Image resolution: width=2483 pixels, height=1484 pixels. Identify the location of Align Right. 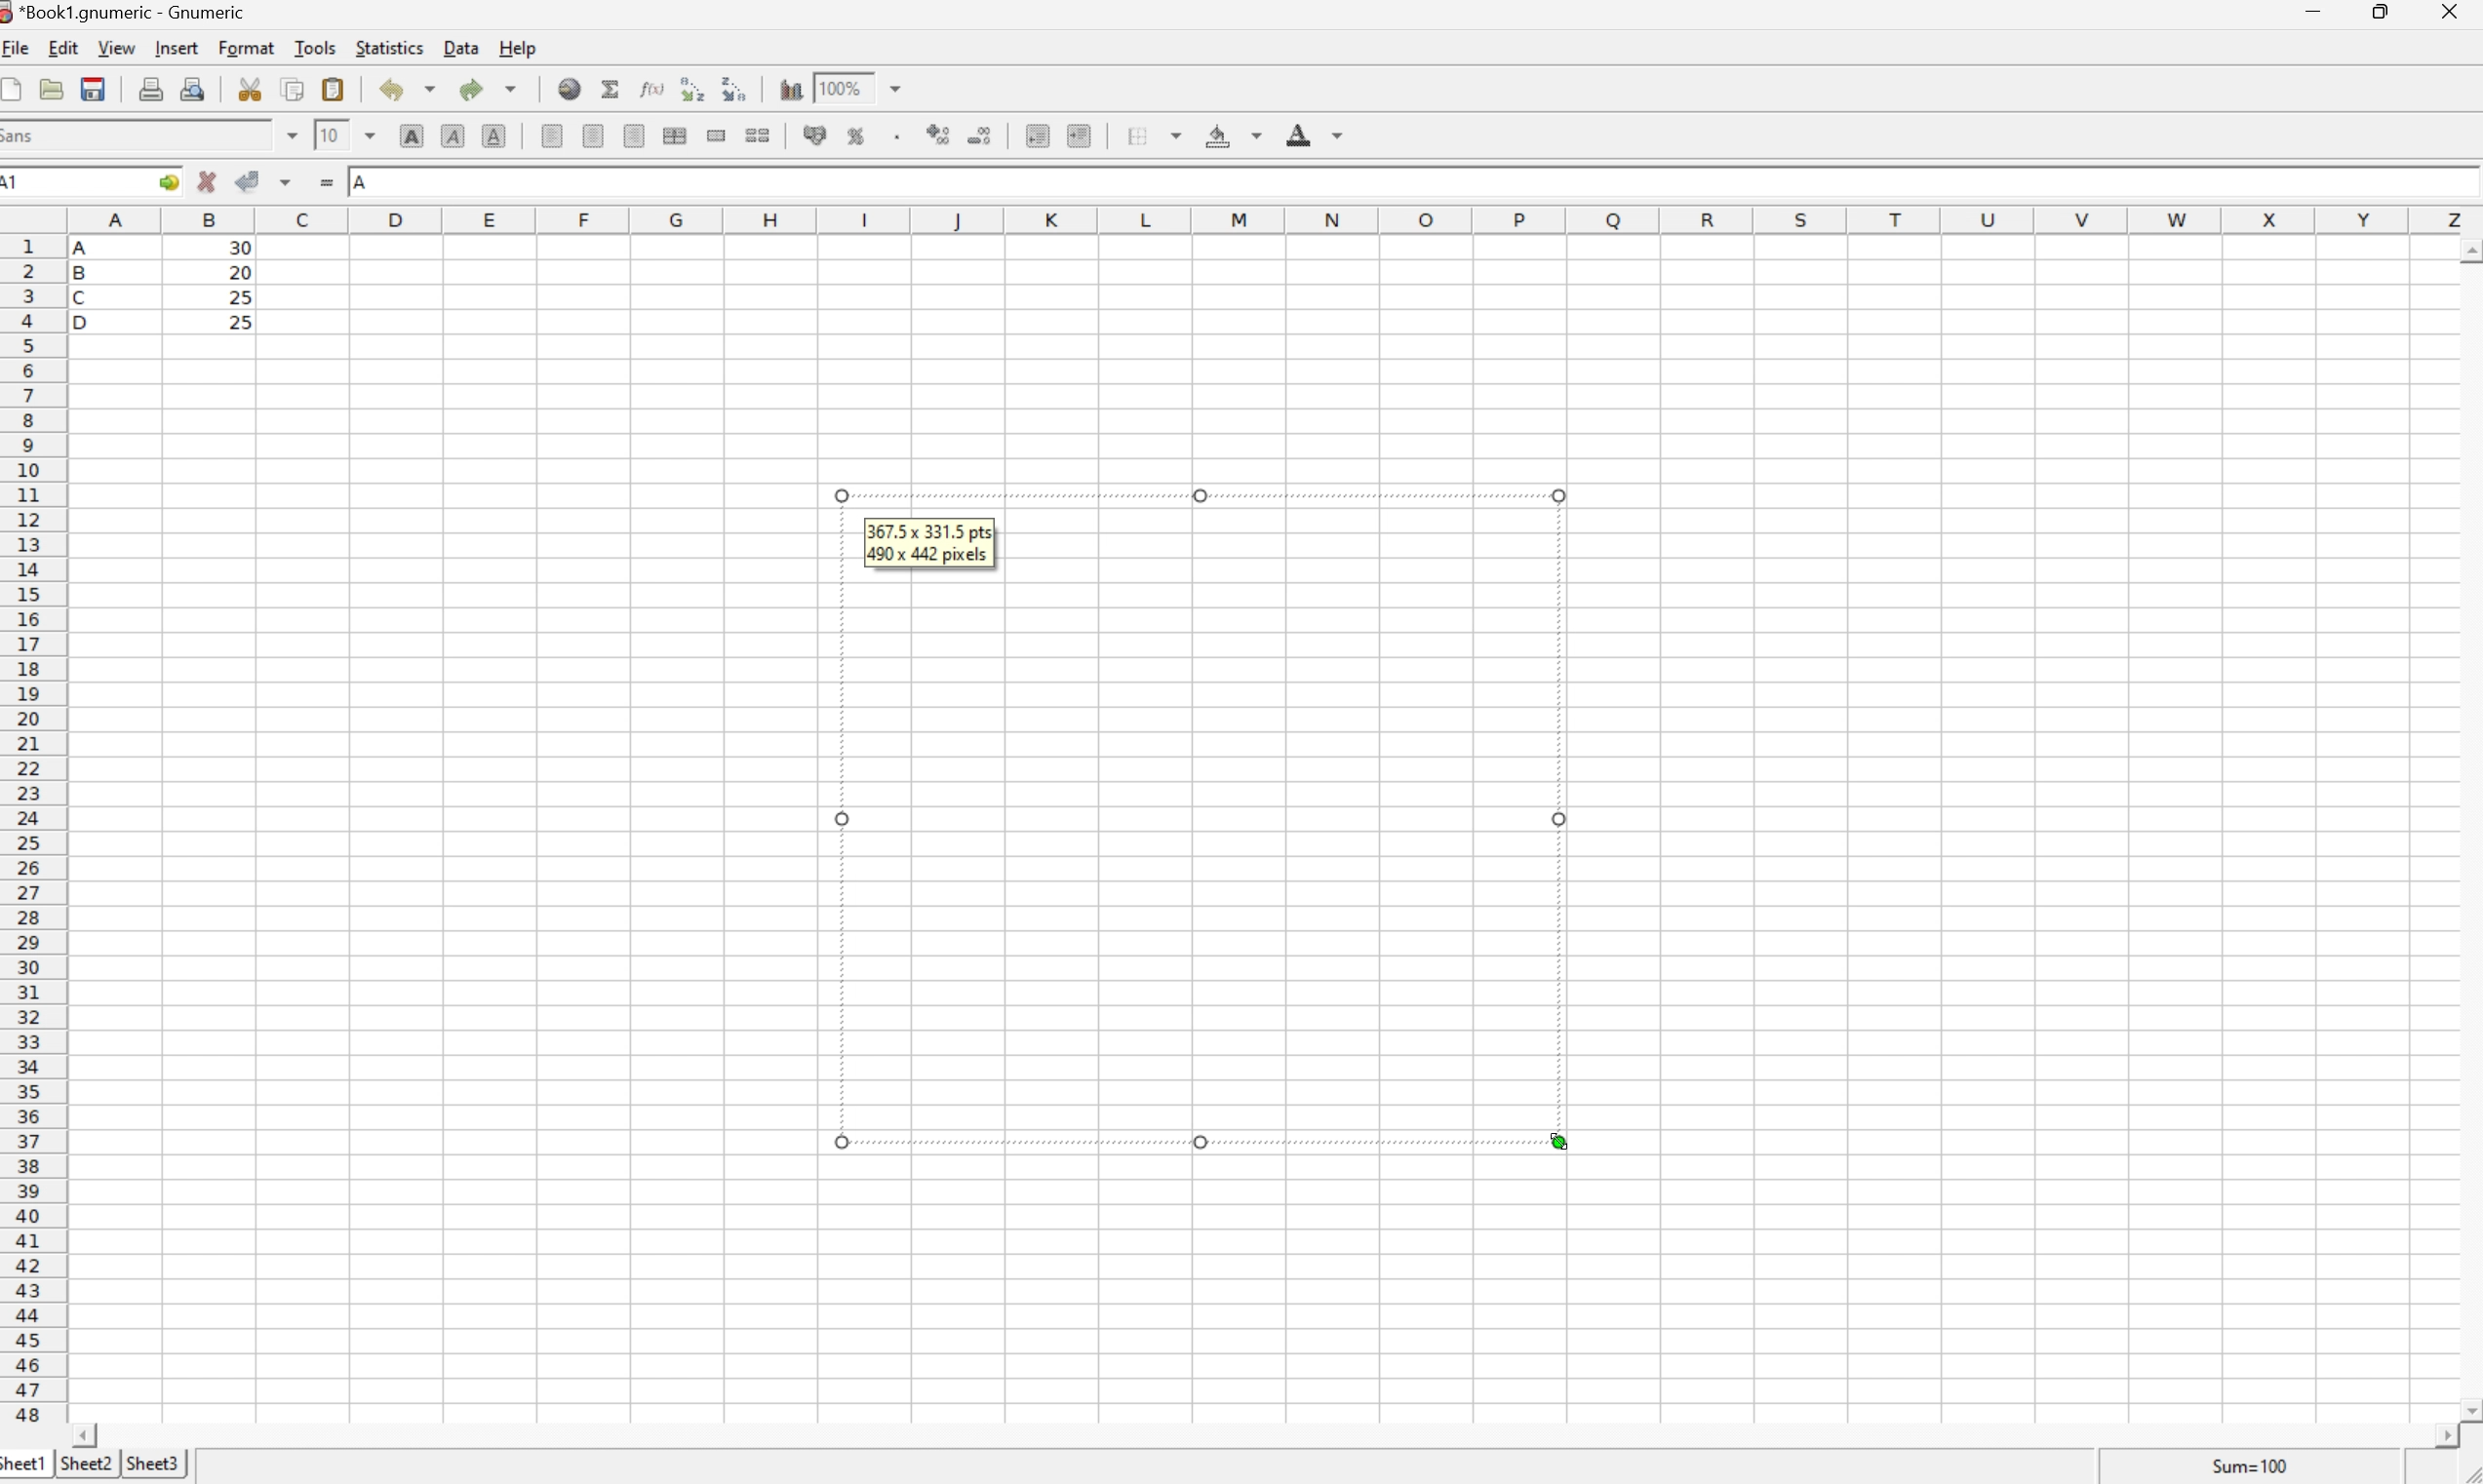
(636, 136).